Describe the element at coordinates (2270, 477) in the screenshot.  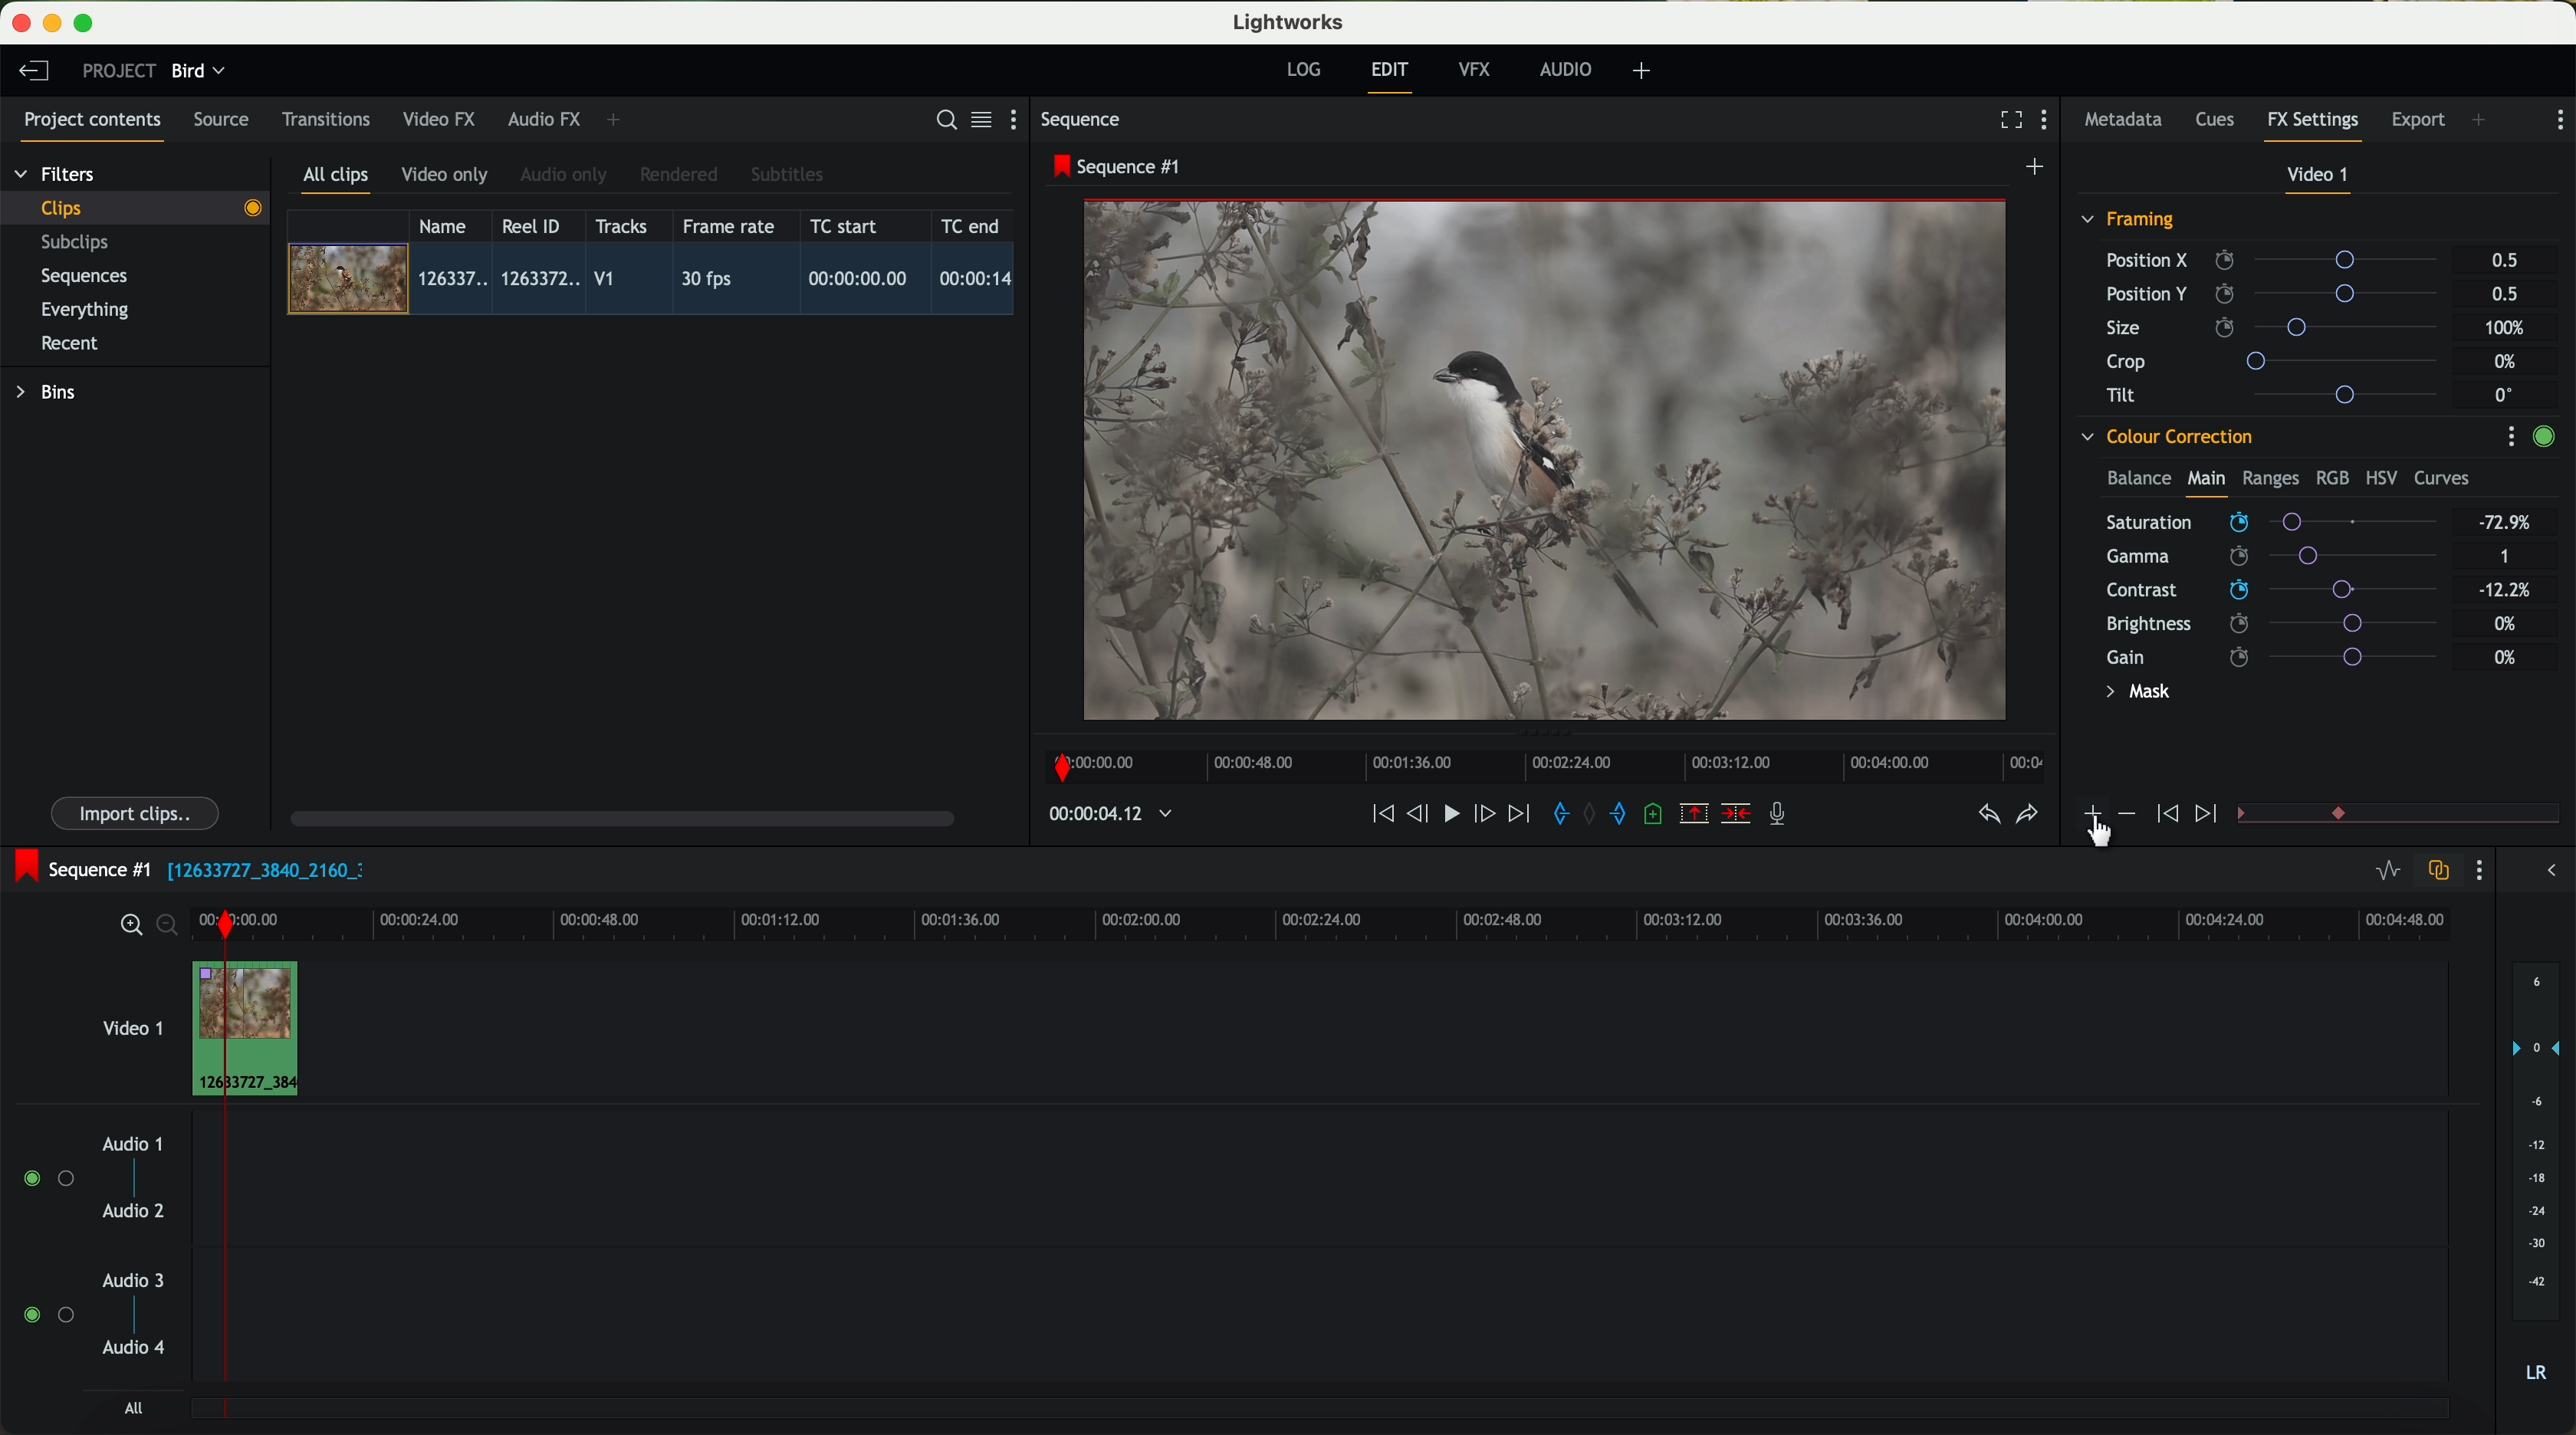
I see `ranges` at that location.